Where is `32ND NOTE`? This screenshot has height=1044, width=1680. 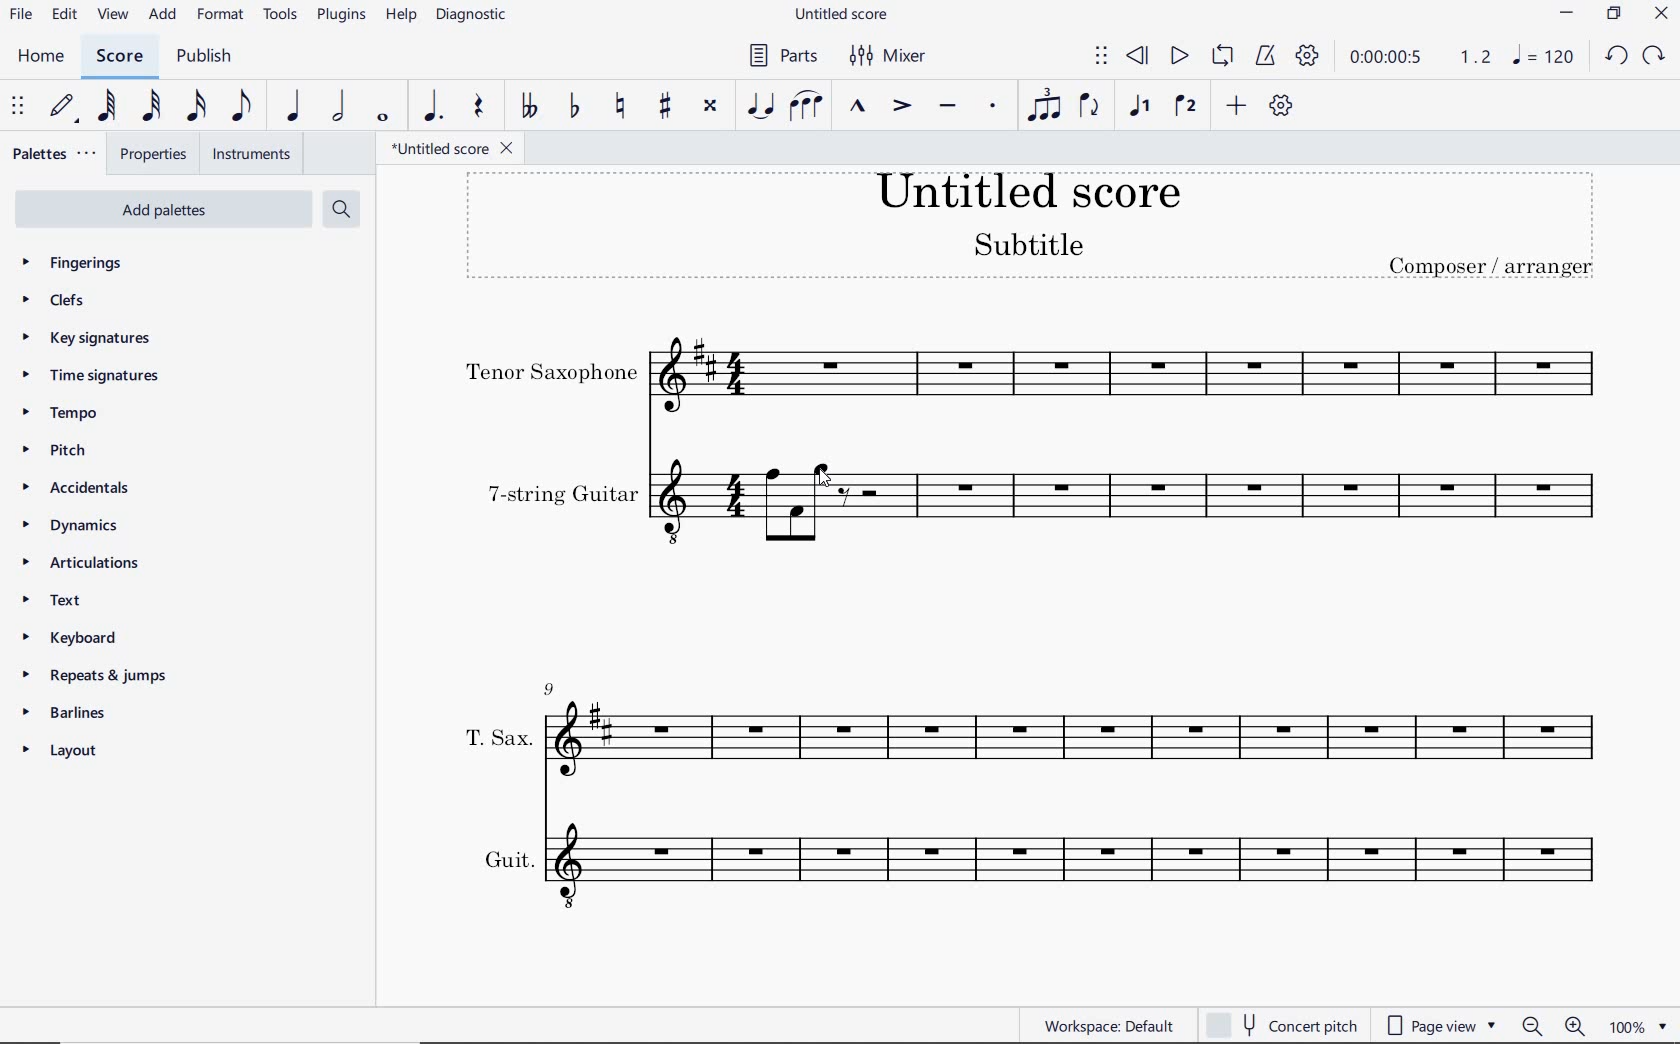
32ND NOTE is located at coordinates (149, 107).